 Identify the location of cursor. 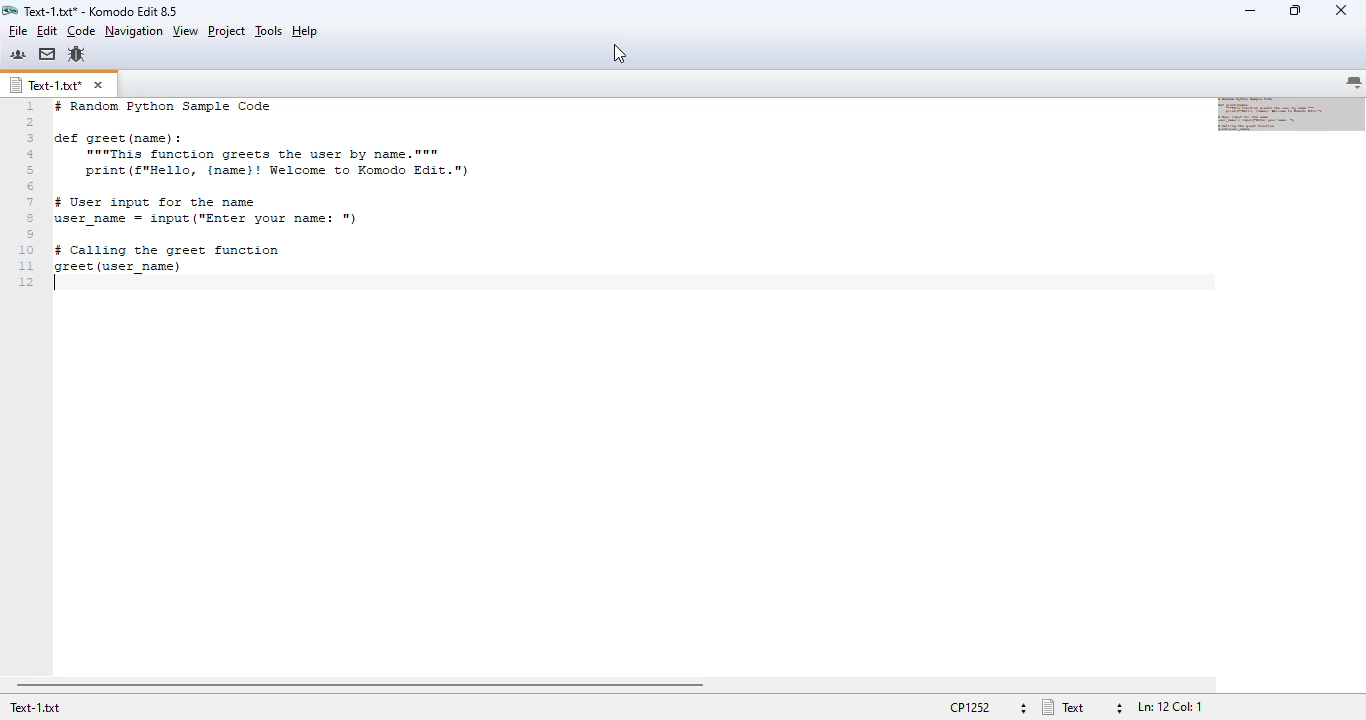
(619, 53).